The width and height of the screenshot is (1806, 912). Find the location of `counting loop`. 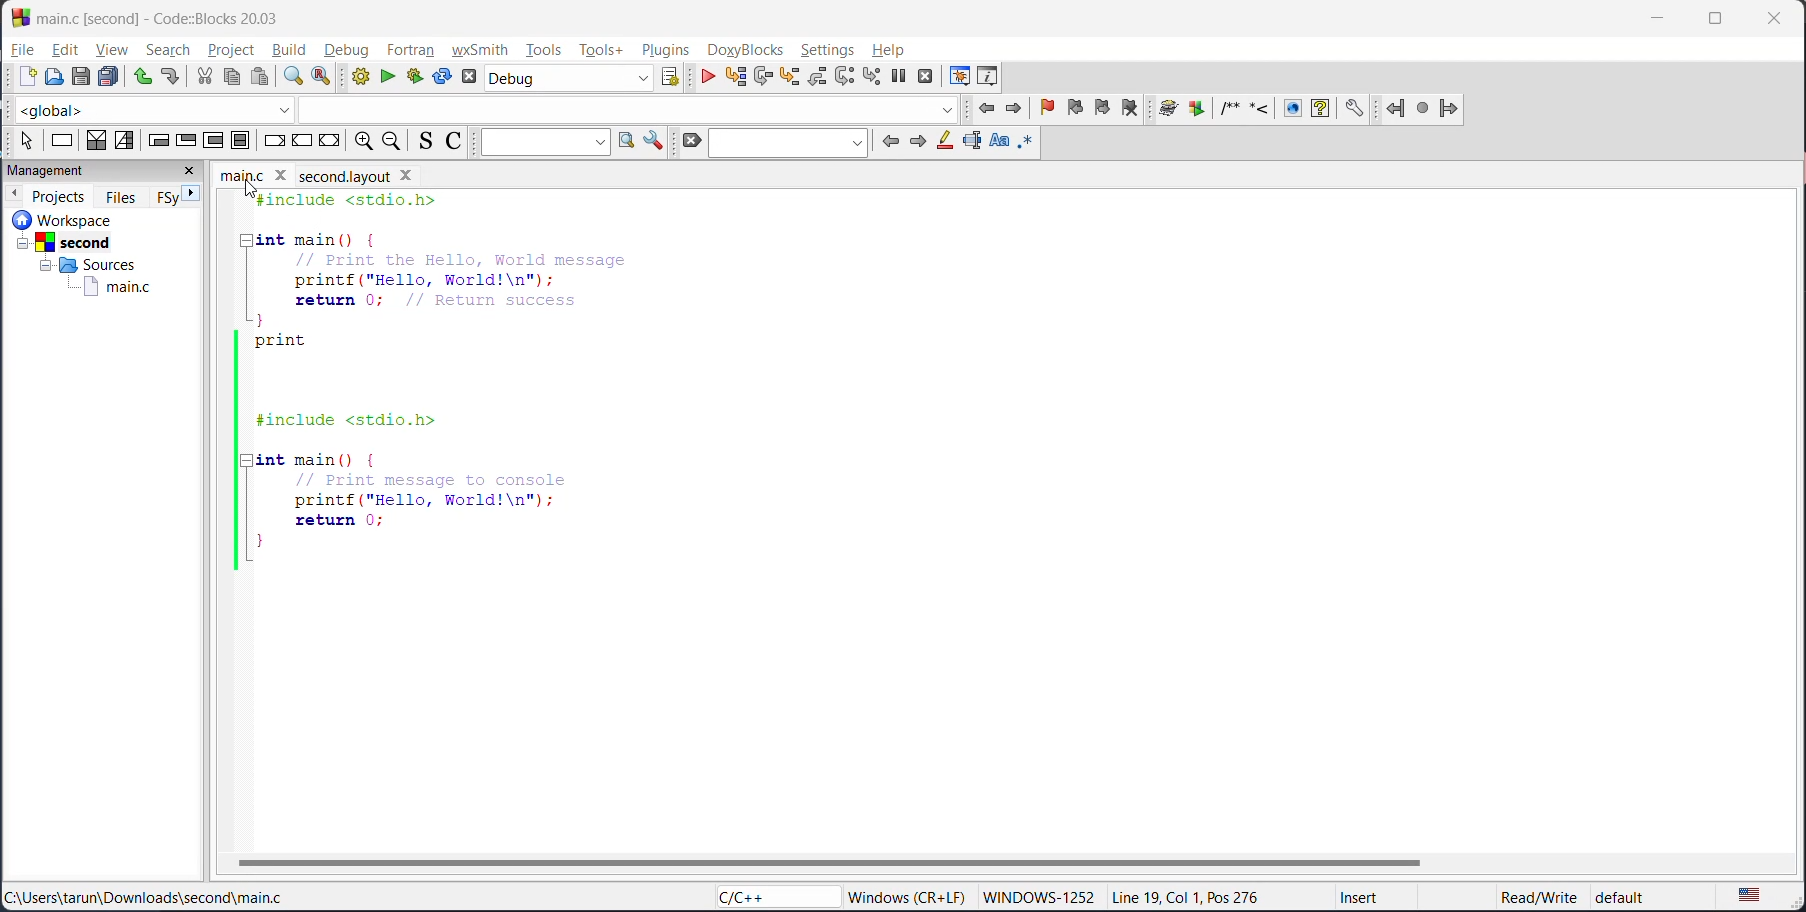

counting loop is located at coordinates (215, 141).